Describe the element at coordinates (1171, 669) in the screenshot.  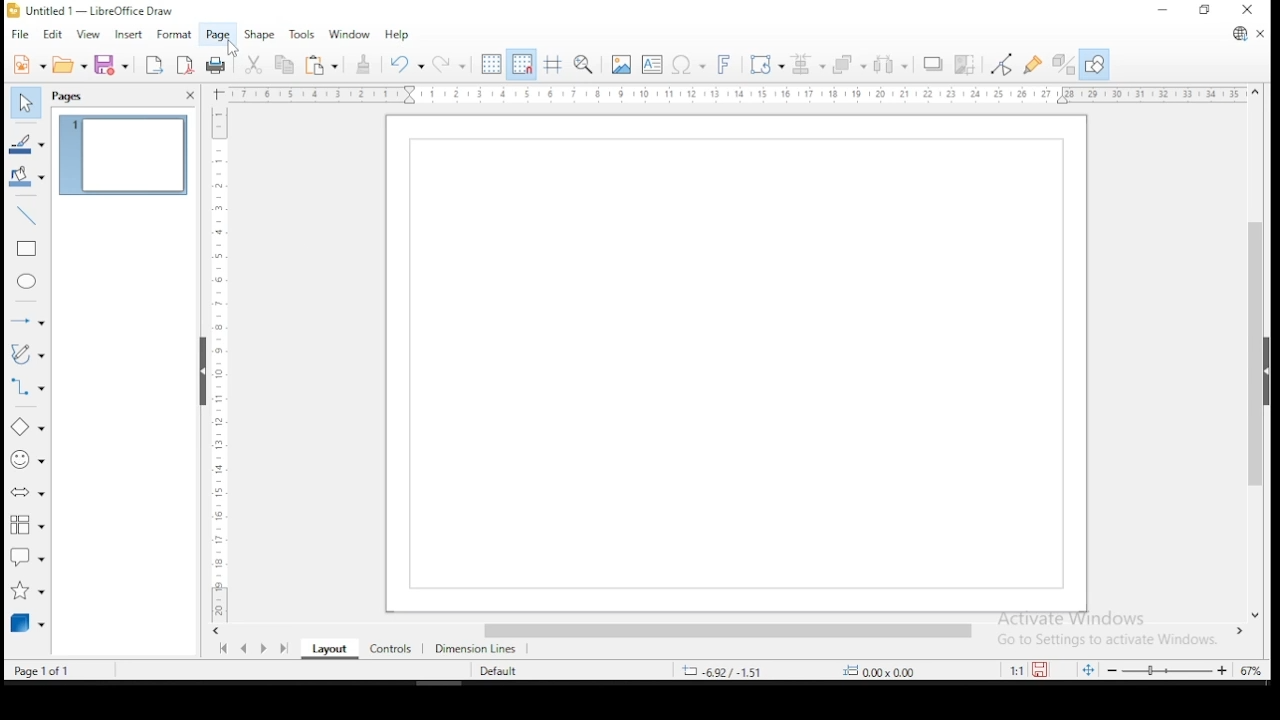
I see `zoom slider` at that location.